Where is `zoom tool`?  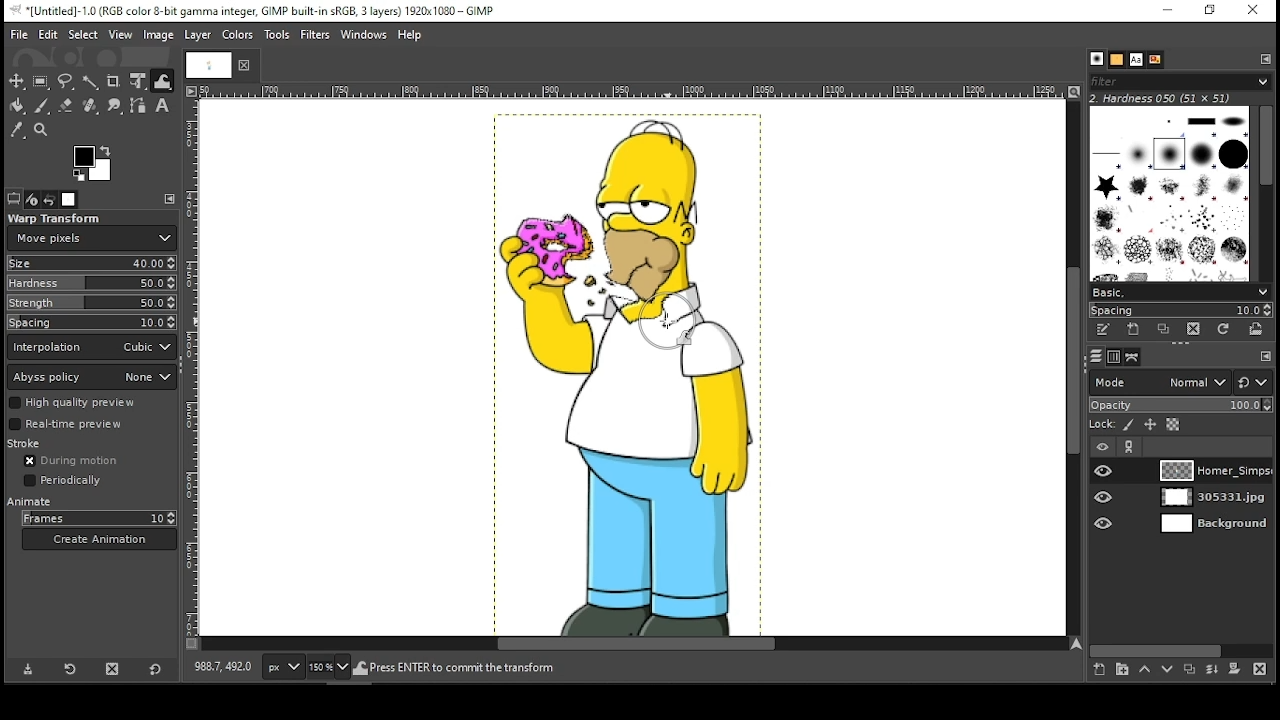 zoom tool is located at coordinates (42, 131).